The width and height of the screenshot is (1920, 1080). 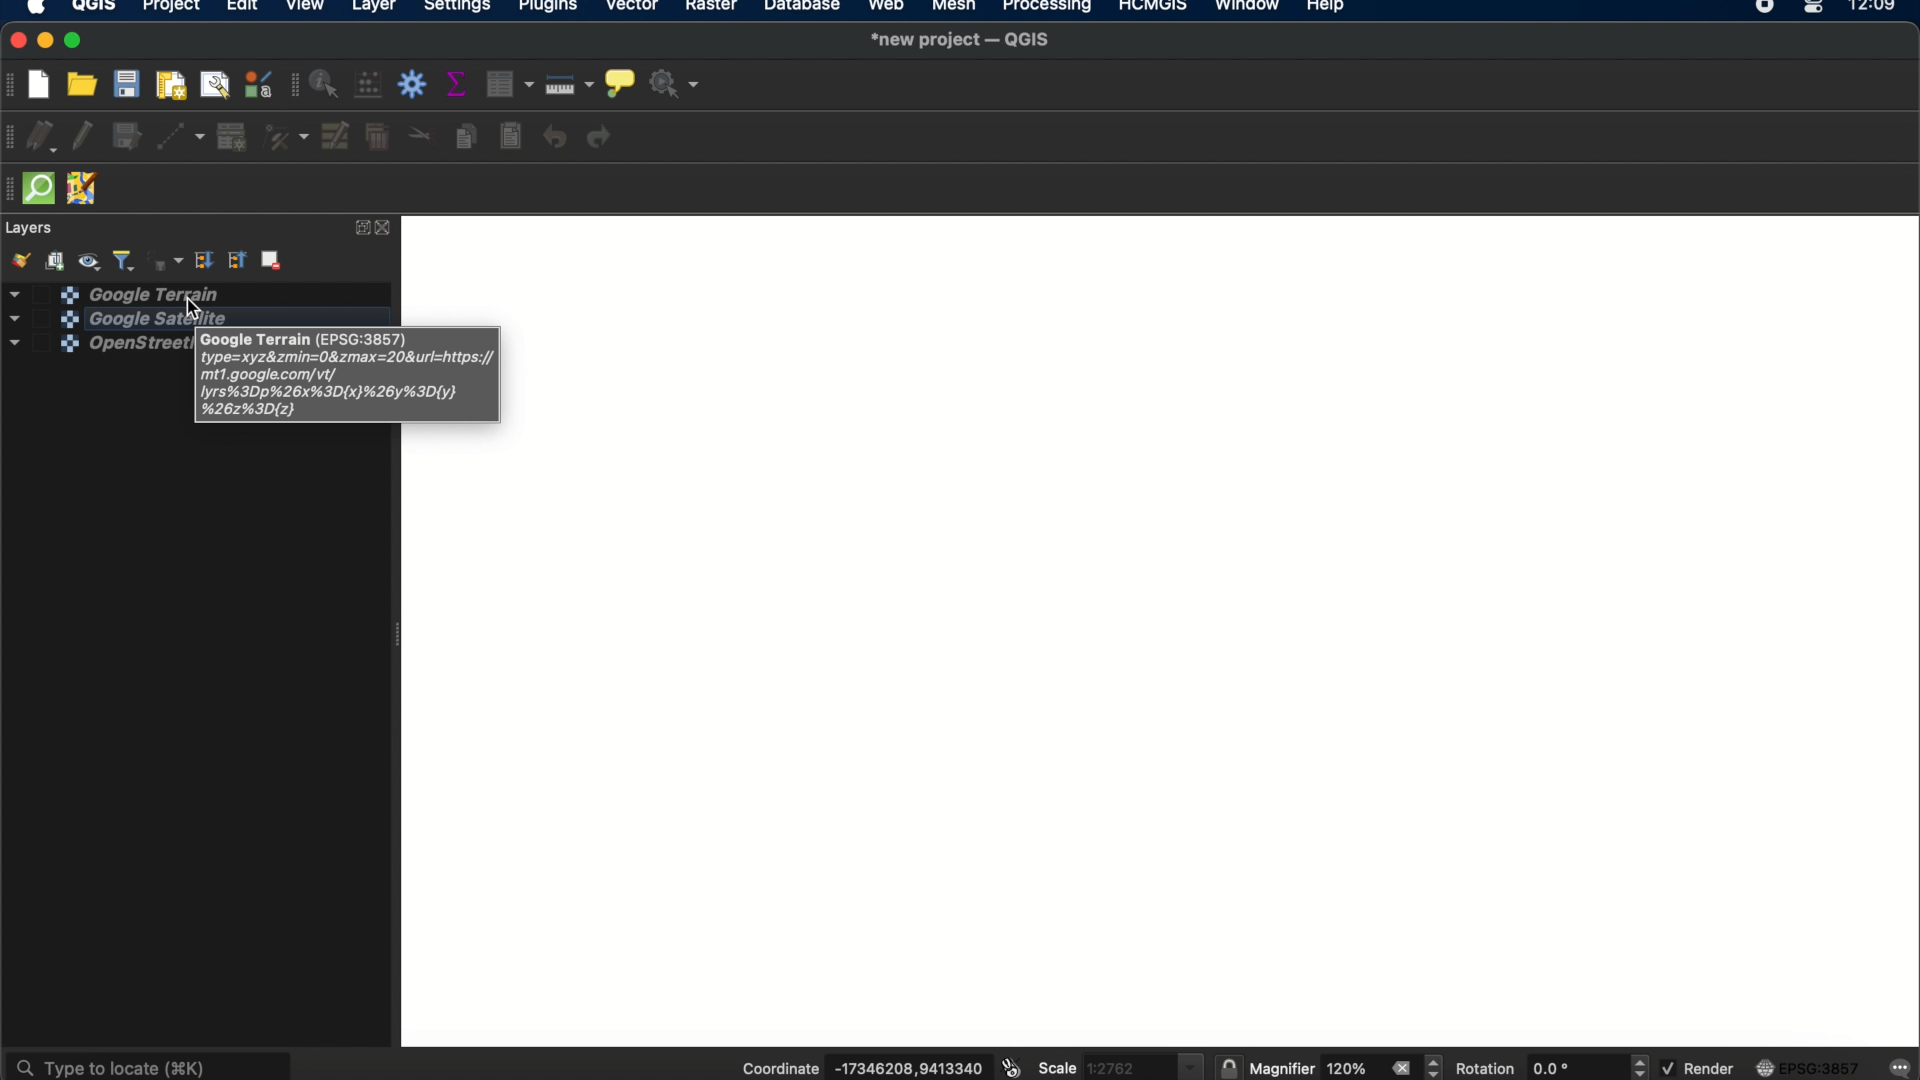 What do you see at coordinates (203, 261) in the screenshot?
I see `expand all` at bounding box center [203, 261].